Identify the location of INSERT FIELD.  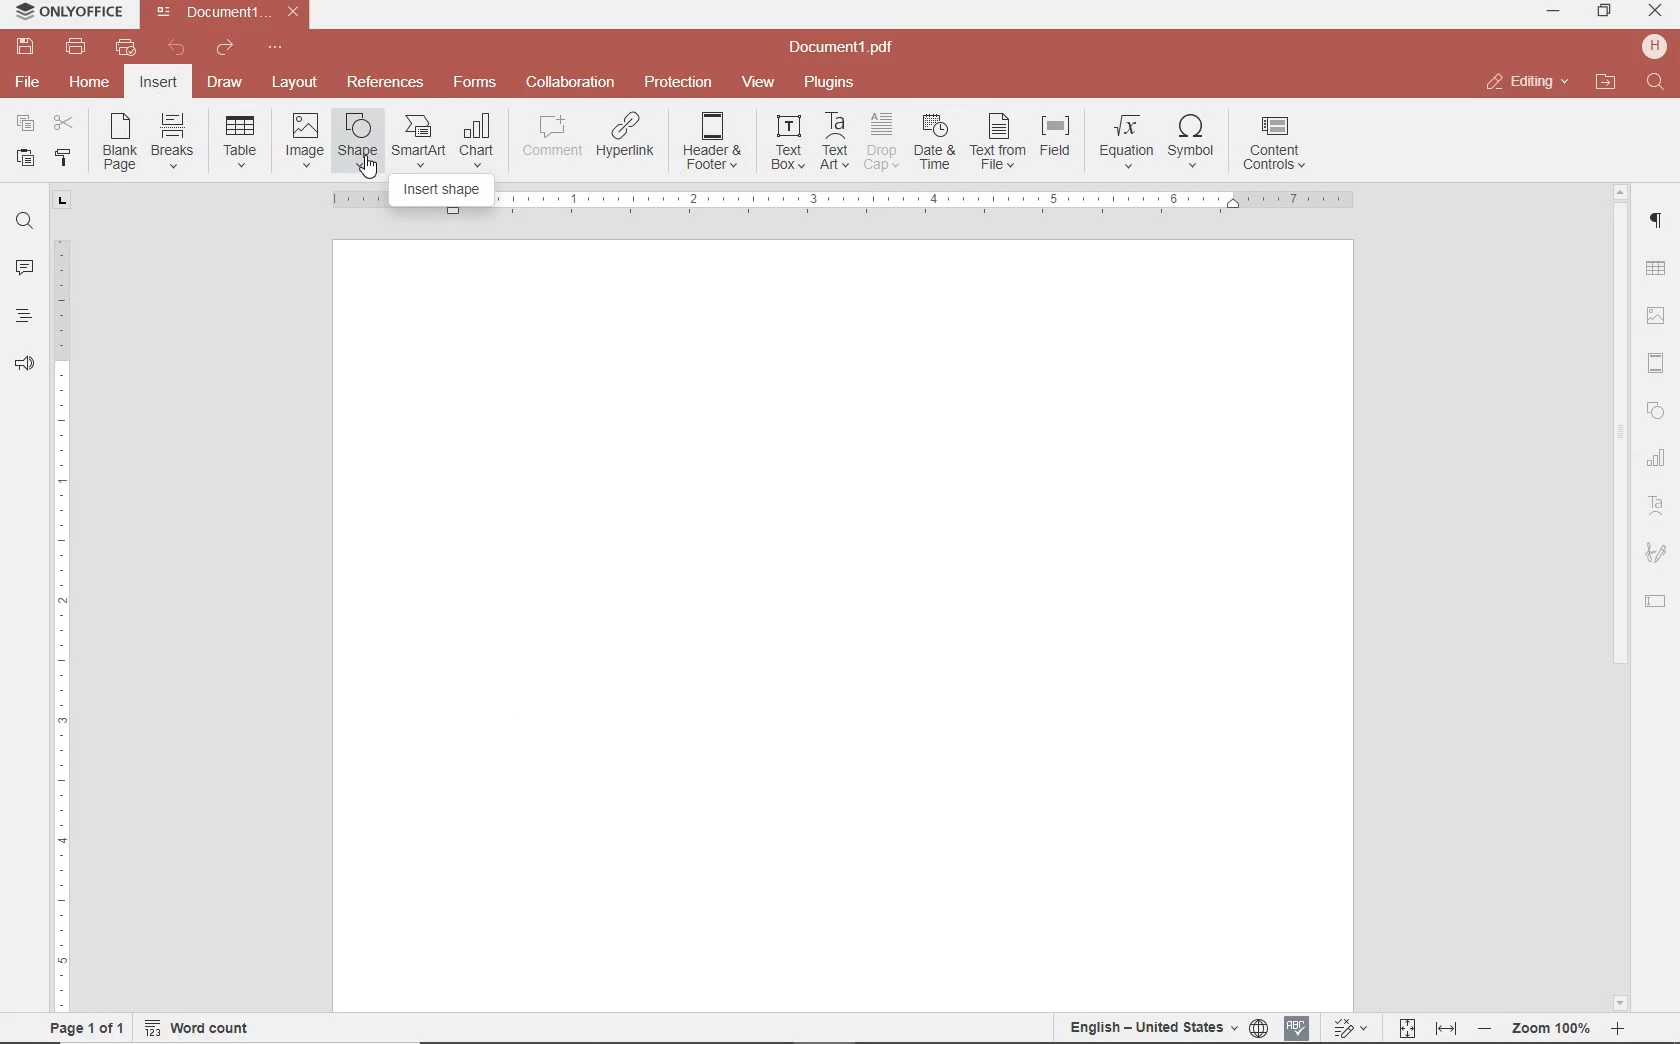
(1057, 136).